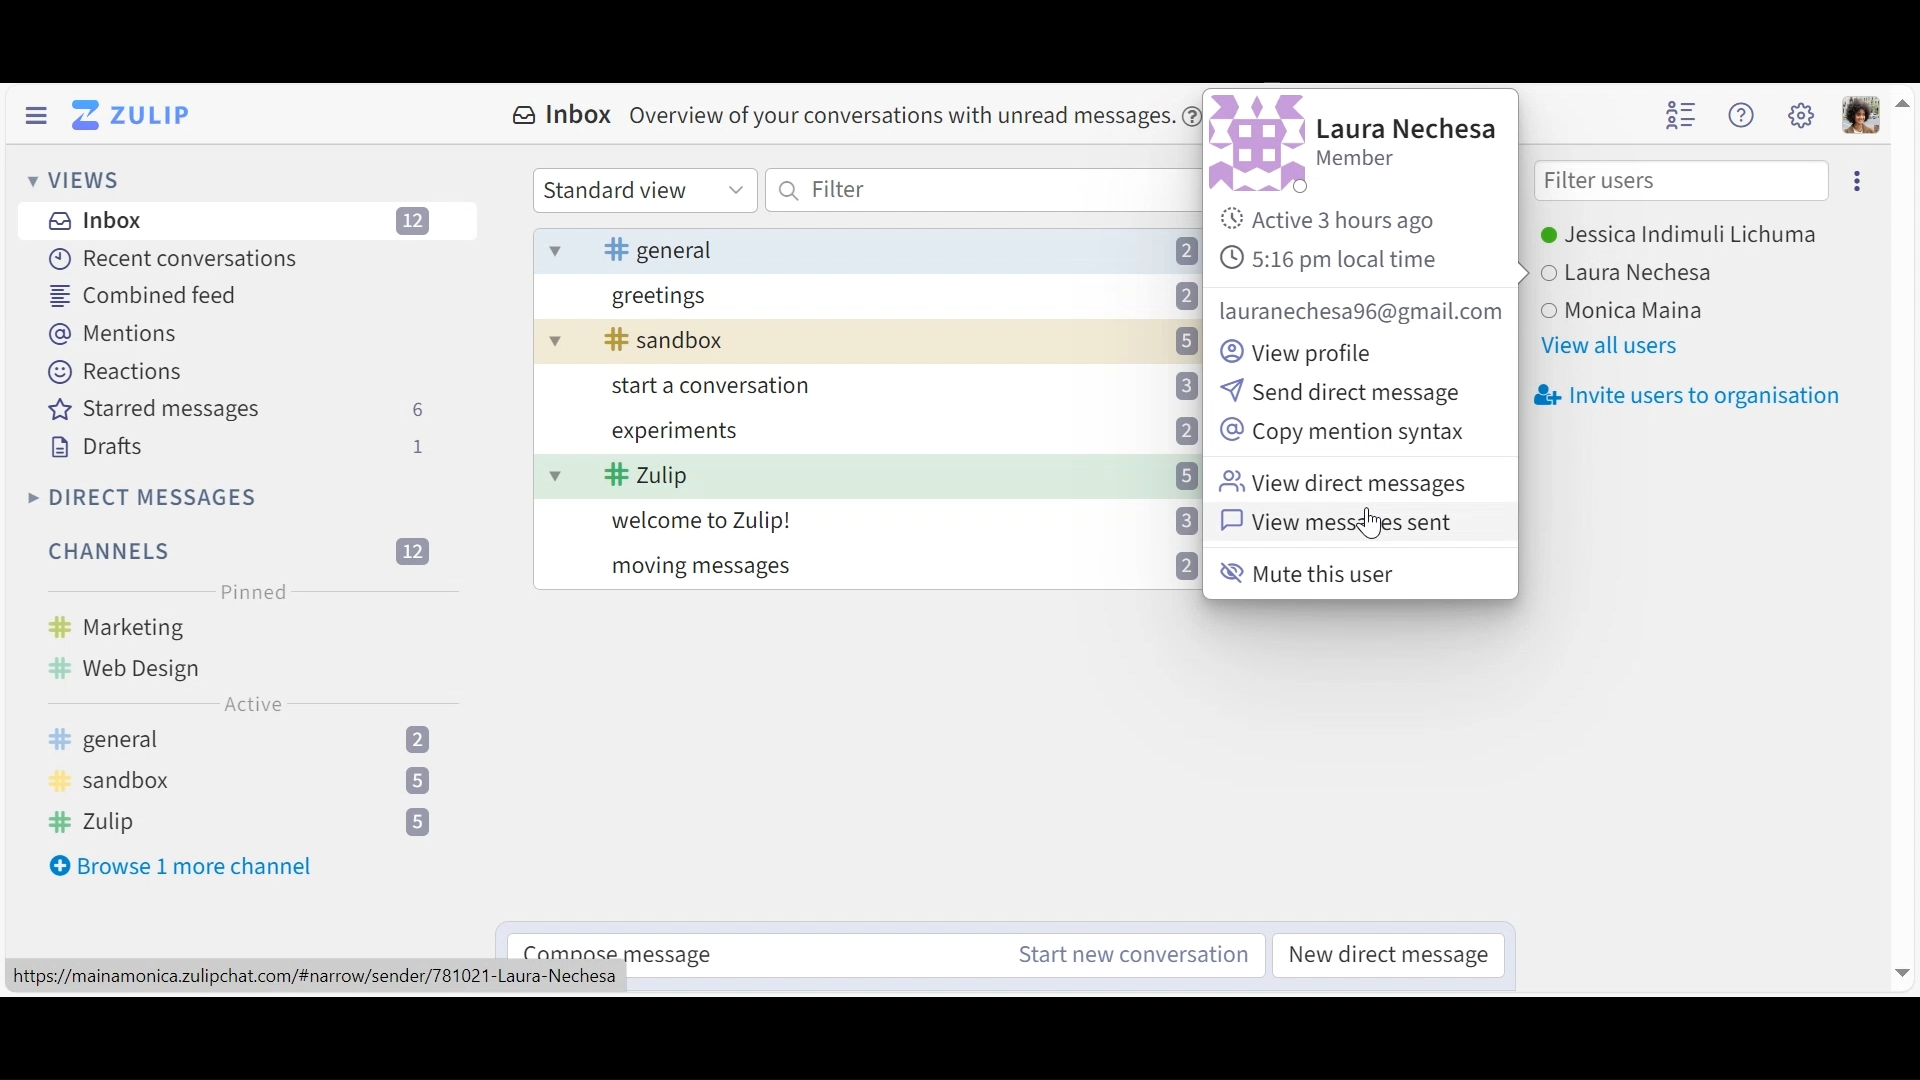  Describe the element at coordinates (1129, 954) in the screenshot. I see `Start new conversations` at that location.